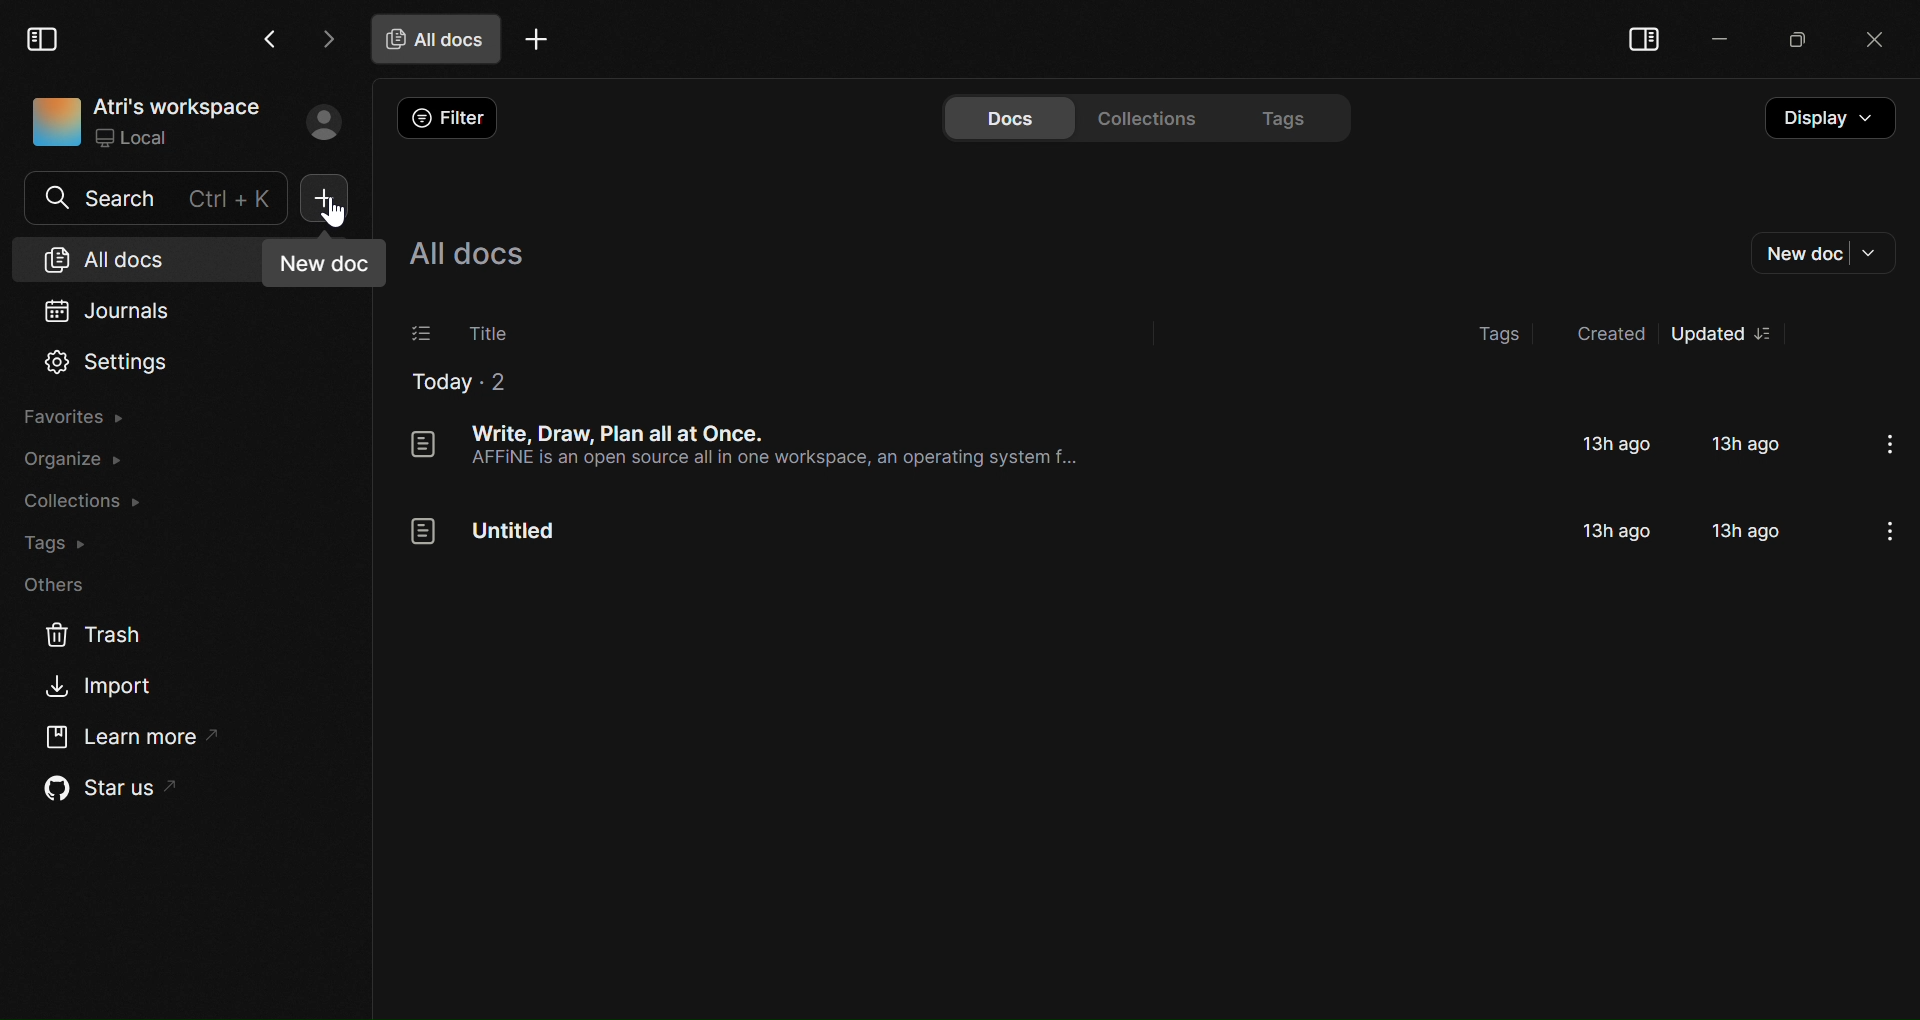 Image resolution: width=1920 pixels, height=1020 pixels. Describe the element at coordinates (322, 122) in the screenshot. I see `Profile` at that location.